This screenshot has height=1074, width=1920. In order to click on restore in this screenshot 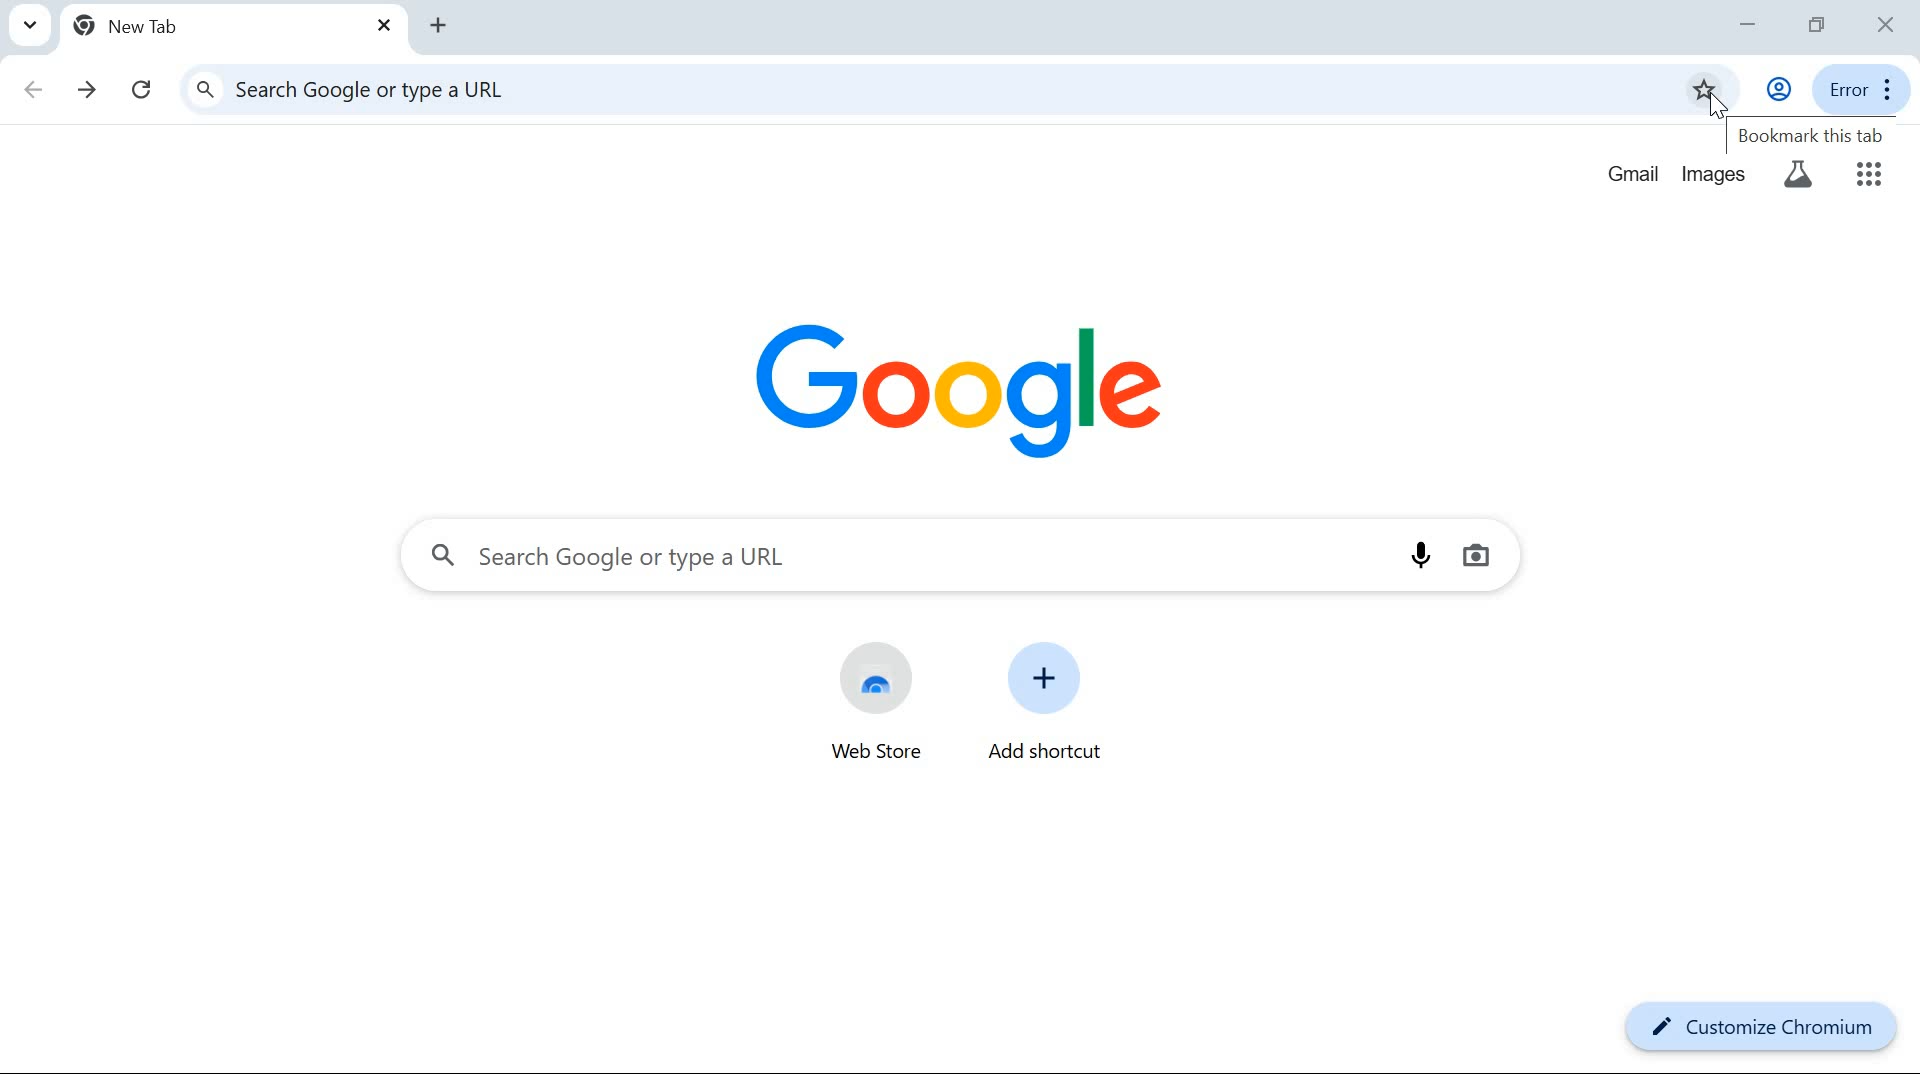, I will do `click(1820, 23)`.